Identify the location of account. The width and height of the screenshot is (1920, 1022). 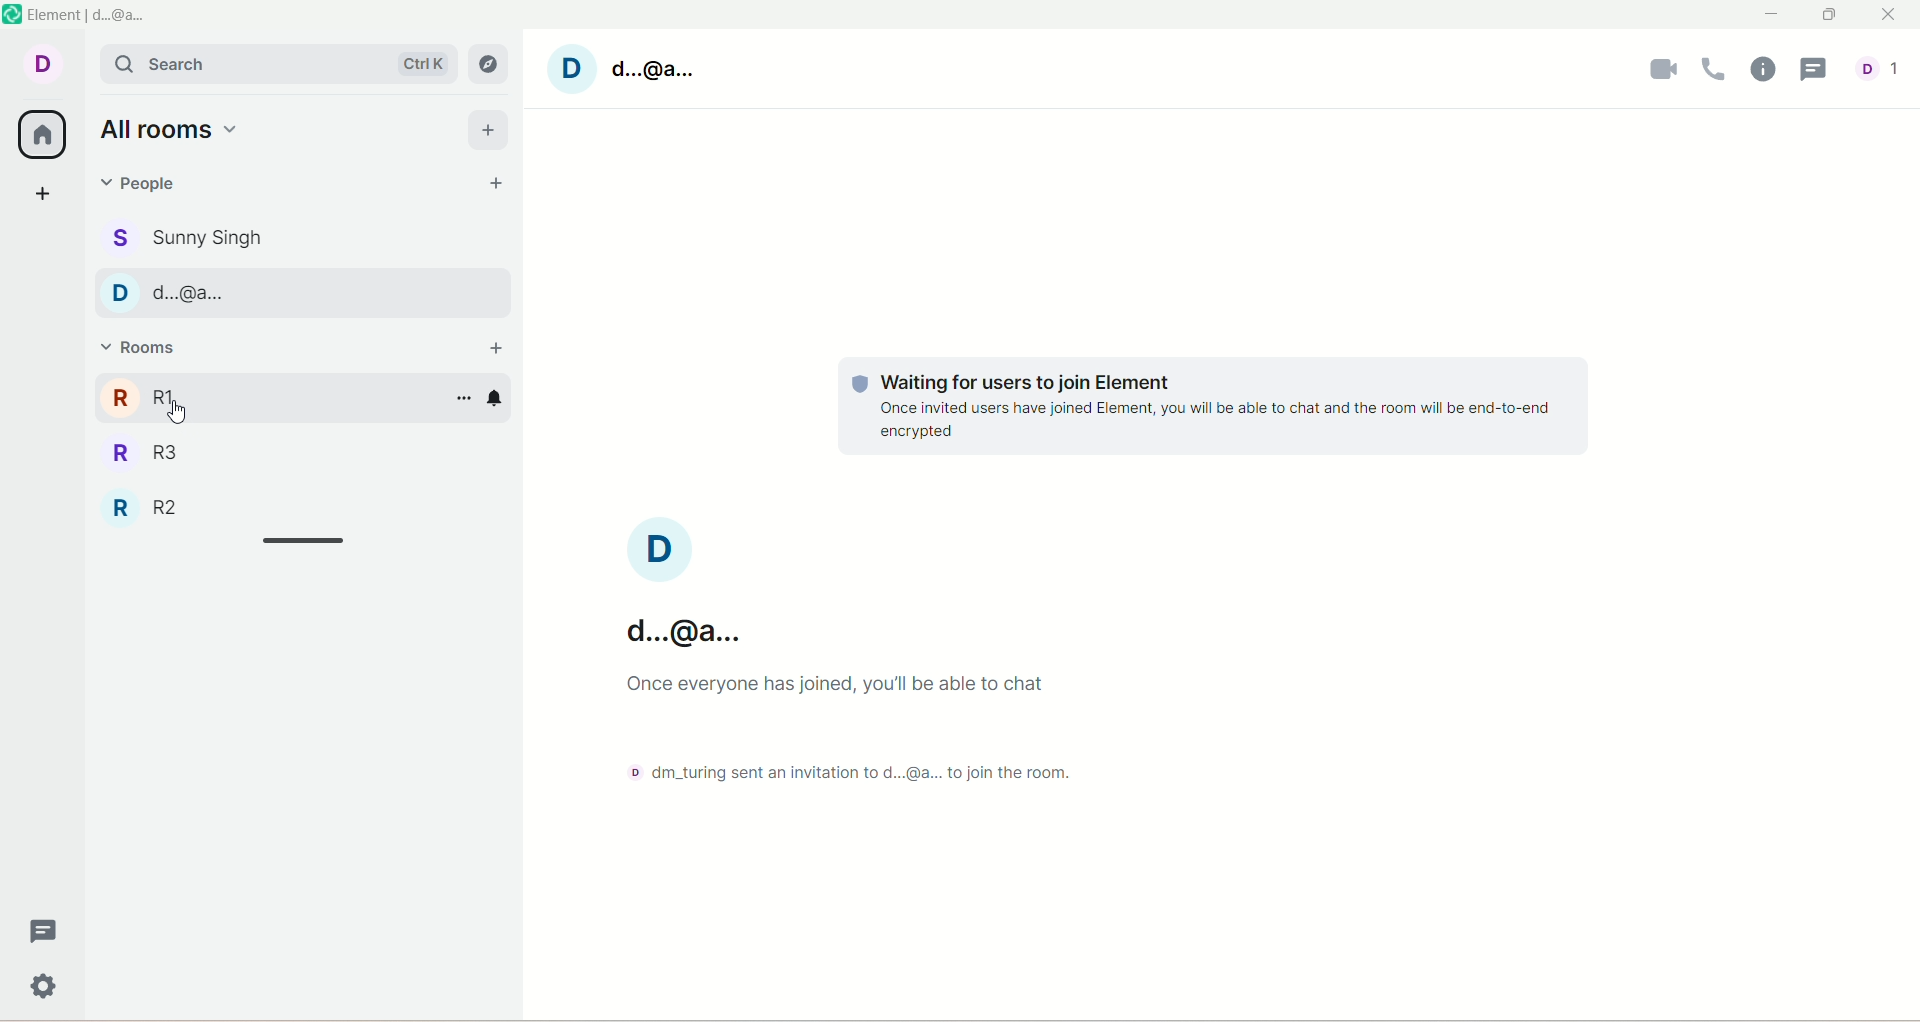
(41, 65).